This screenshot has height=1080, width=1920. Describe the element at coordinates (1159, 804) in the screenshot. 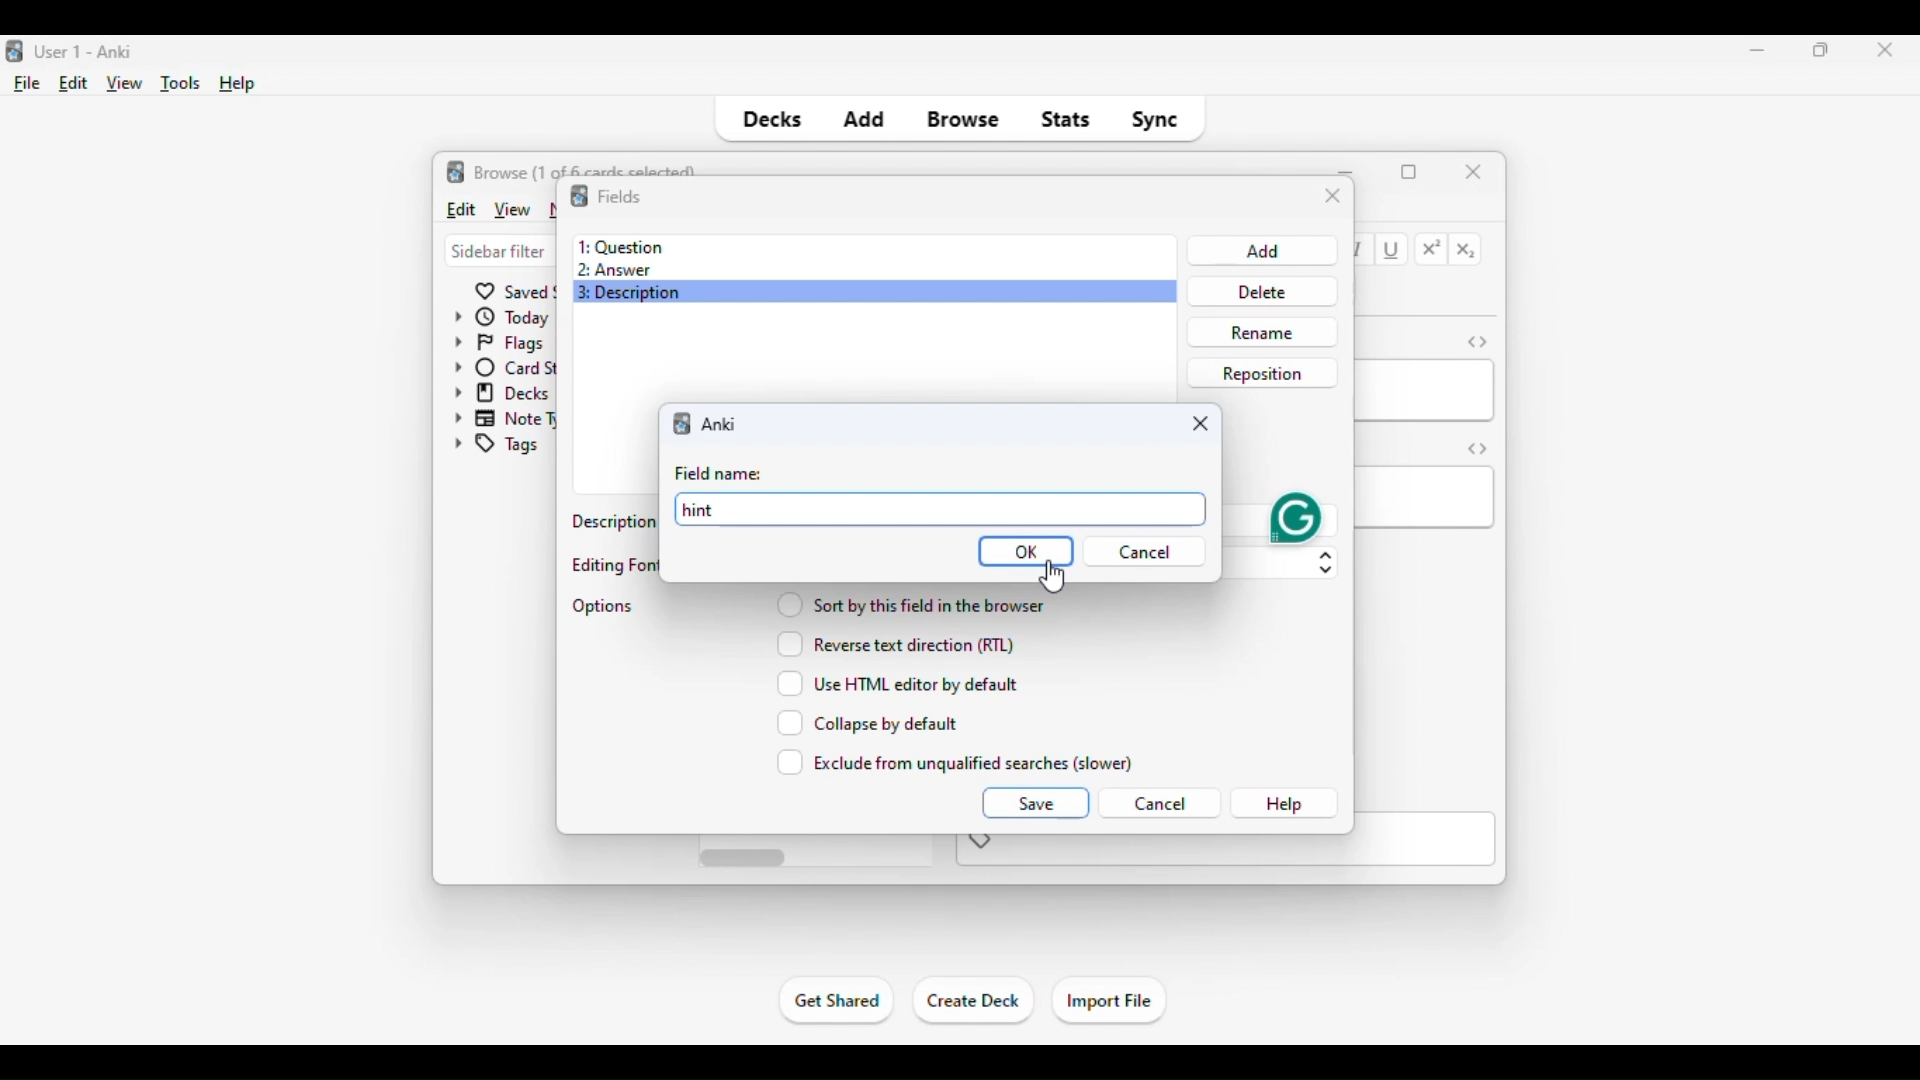

I see `cancel` at that location.